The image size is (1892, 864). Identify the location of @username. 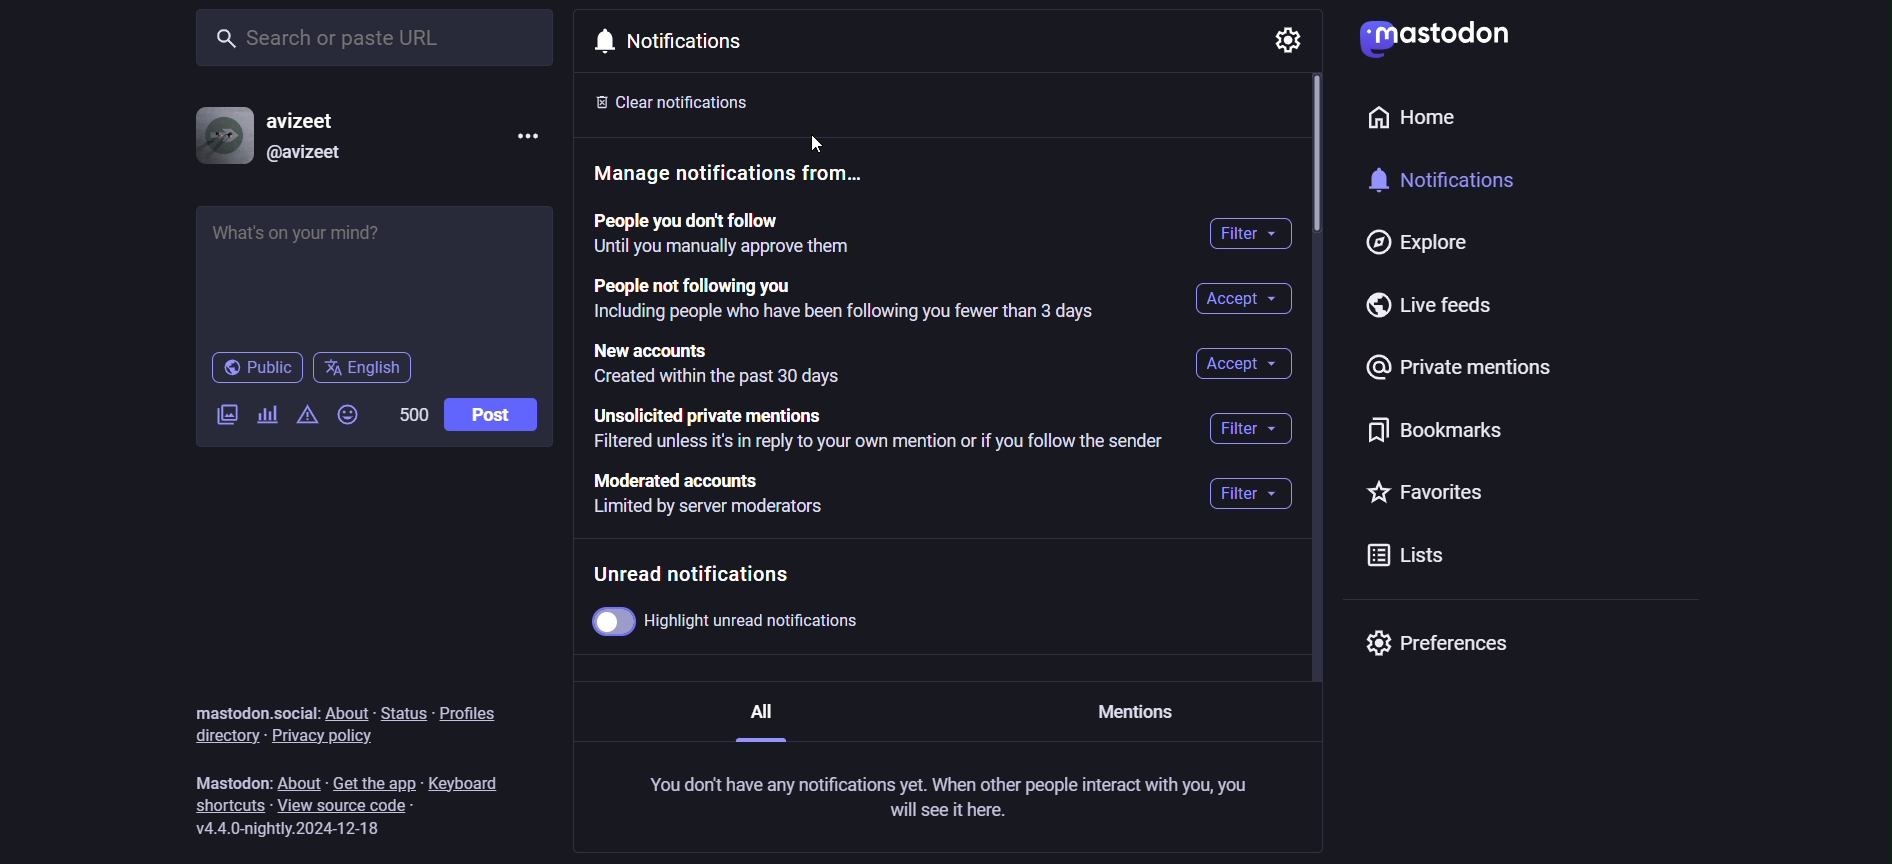
(306, 152).